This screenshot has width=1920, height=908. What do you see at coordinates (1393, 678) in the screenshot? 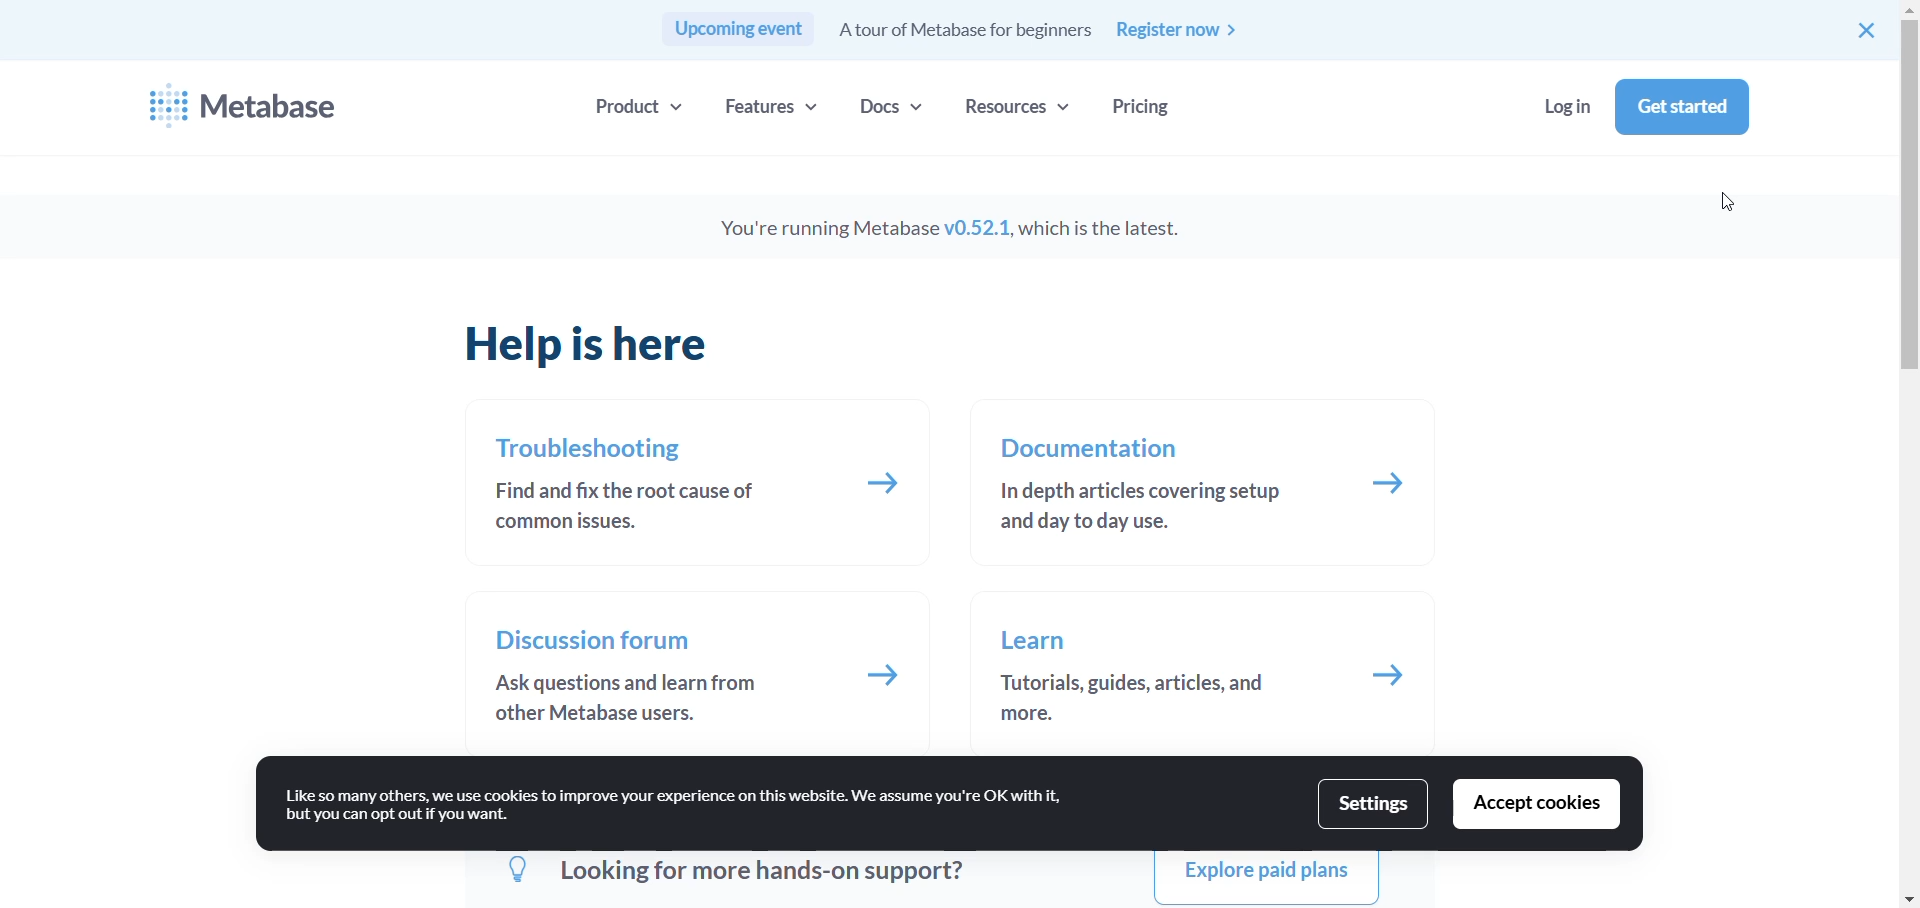
I see `guides help button` at bounding box center [1393, 678].